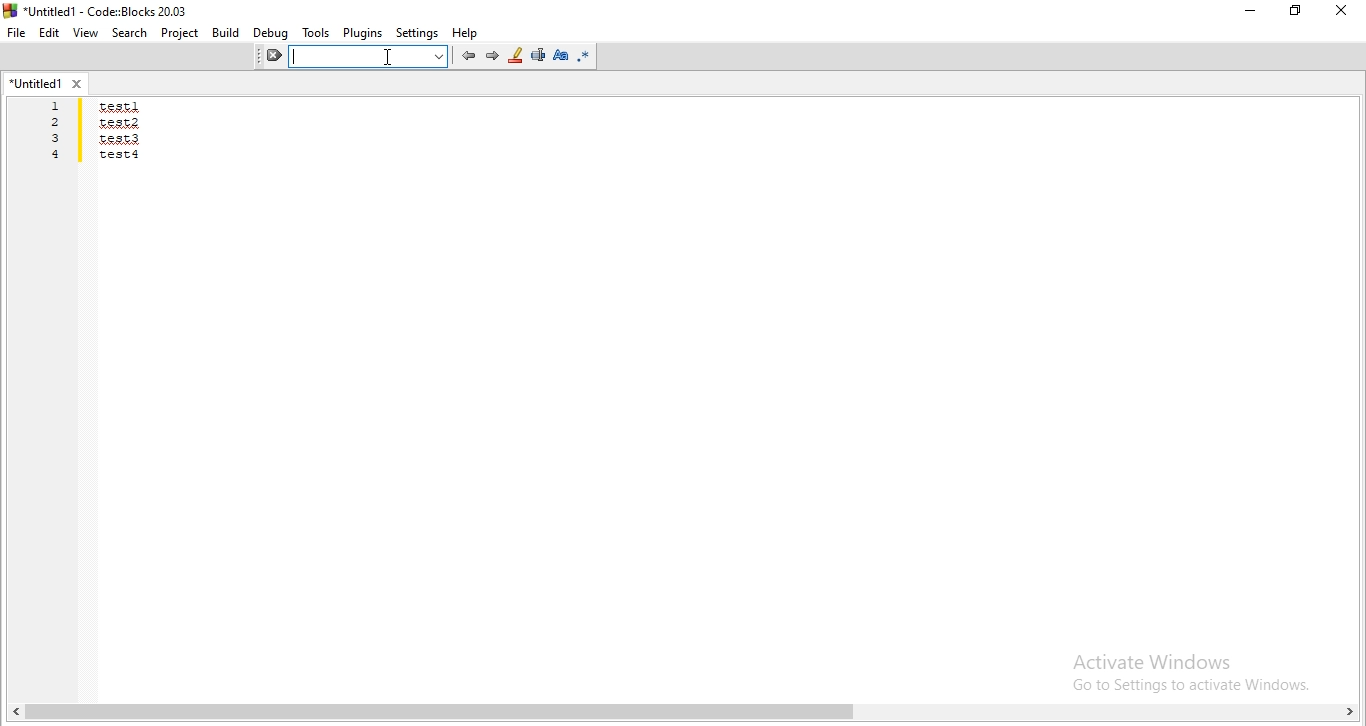  What do you see at coordinates (10, 10) in the screenshot?
I see `logo` at bounding box center [10, 10].